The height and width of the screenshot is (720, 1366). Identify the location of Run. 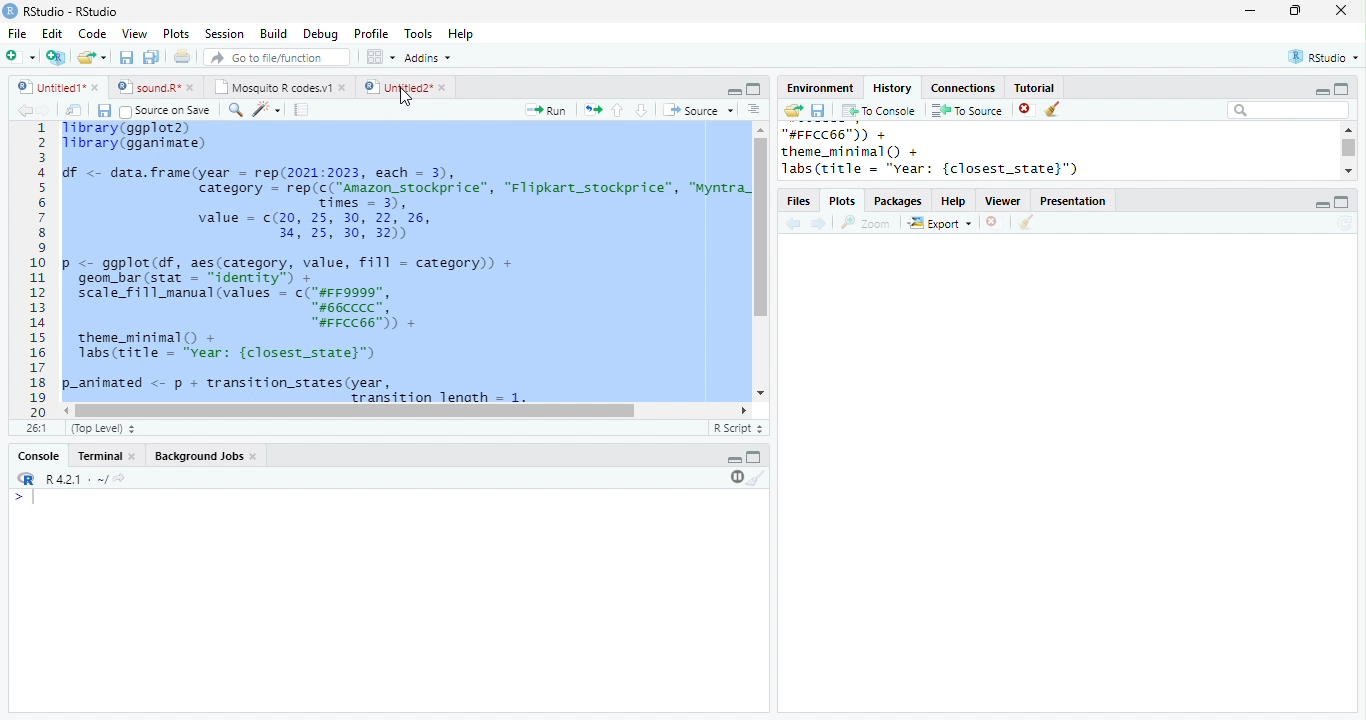
(548, 110).